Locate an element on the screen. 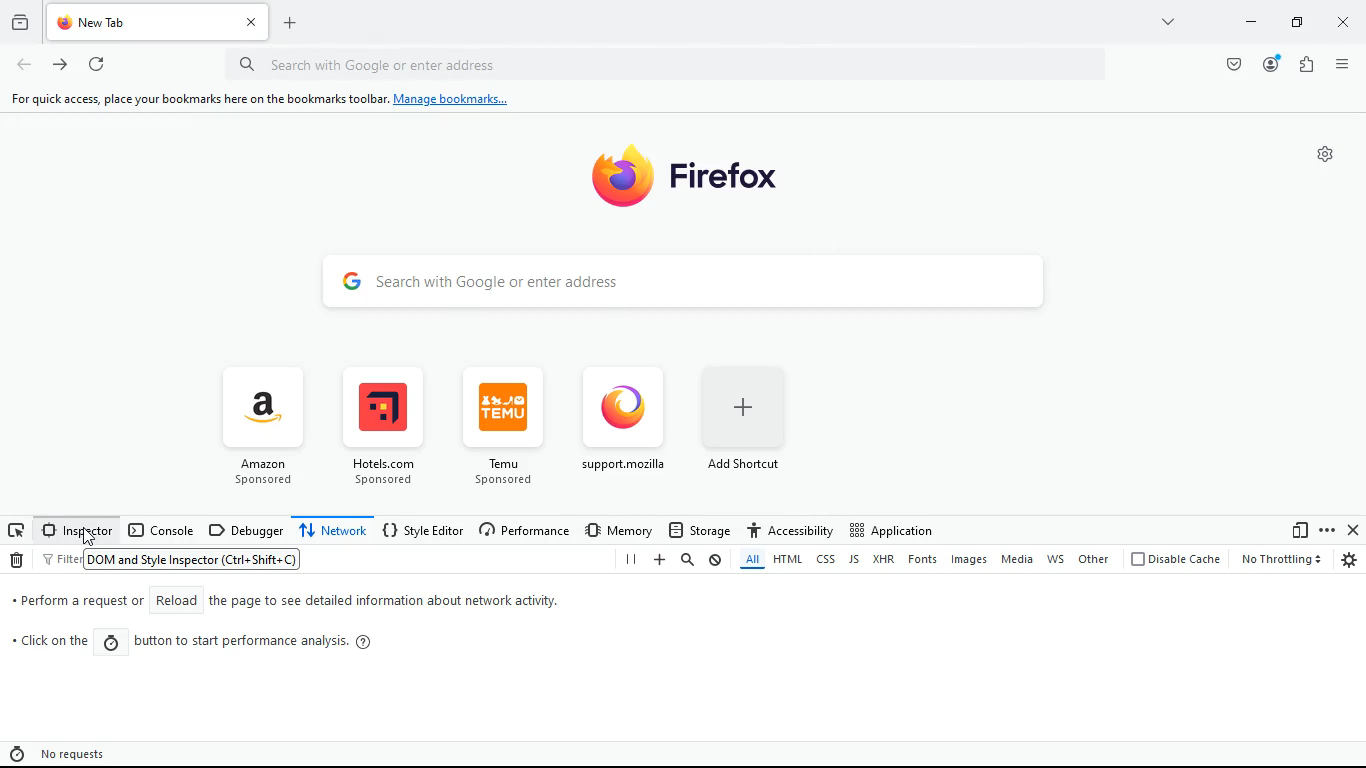 This screenshot has width=1366, height=768. button to start performance analysis. is located at coordinates (240, 642).